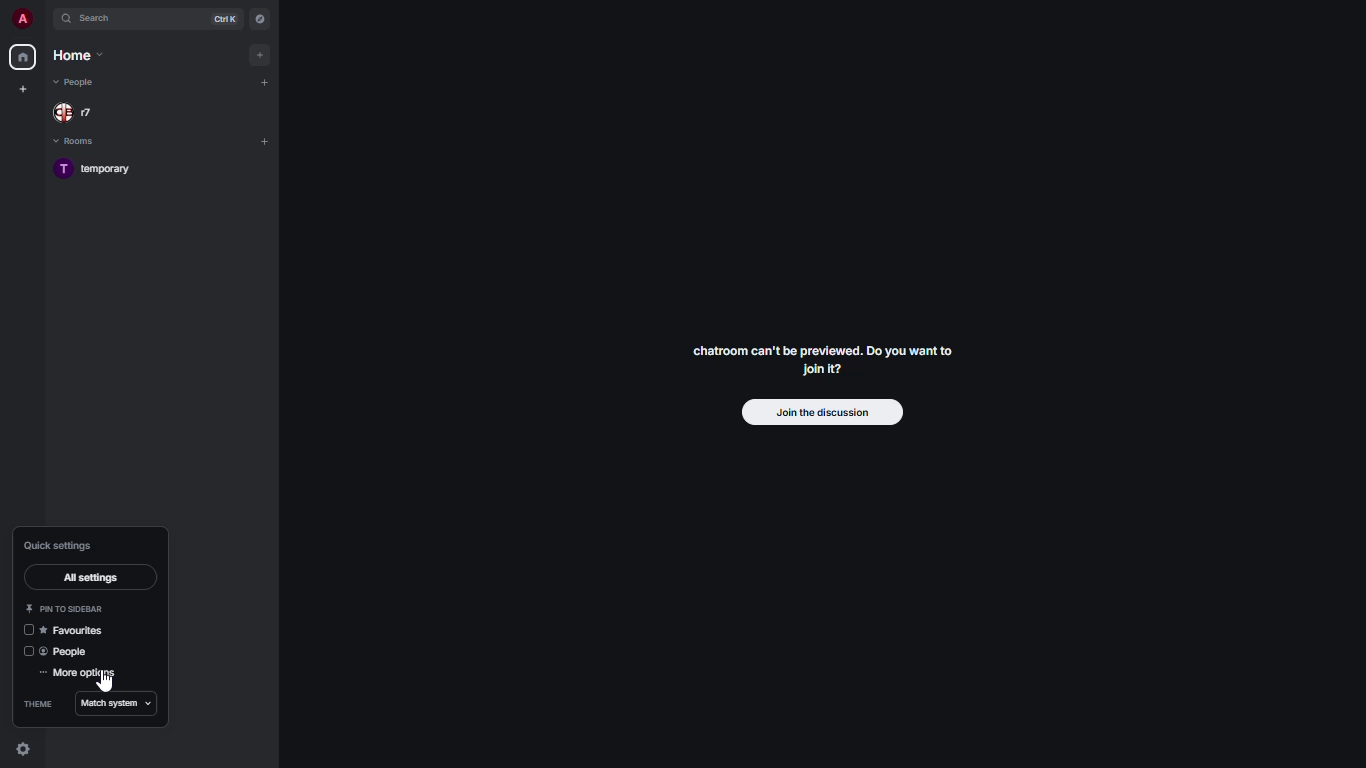  What do you see at coordinates (80, 140) in the screenshot?
I see `rooms` at bounding box center [80, 140].